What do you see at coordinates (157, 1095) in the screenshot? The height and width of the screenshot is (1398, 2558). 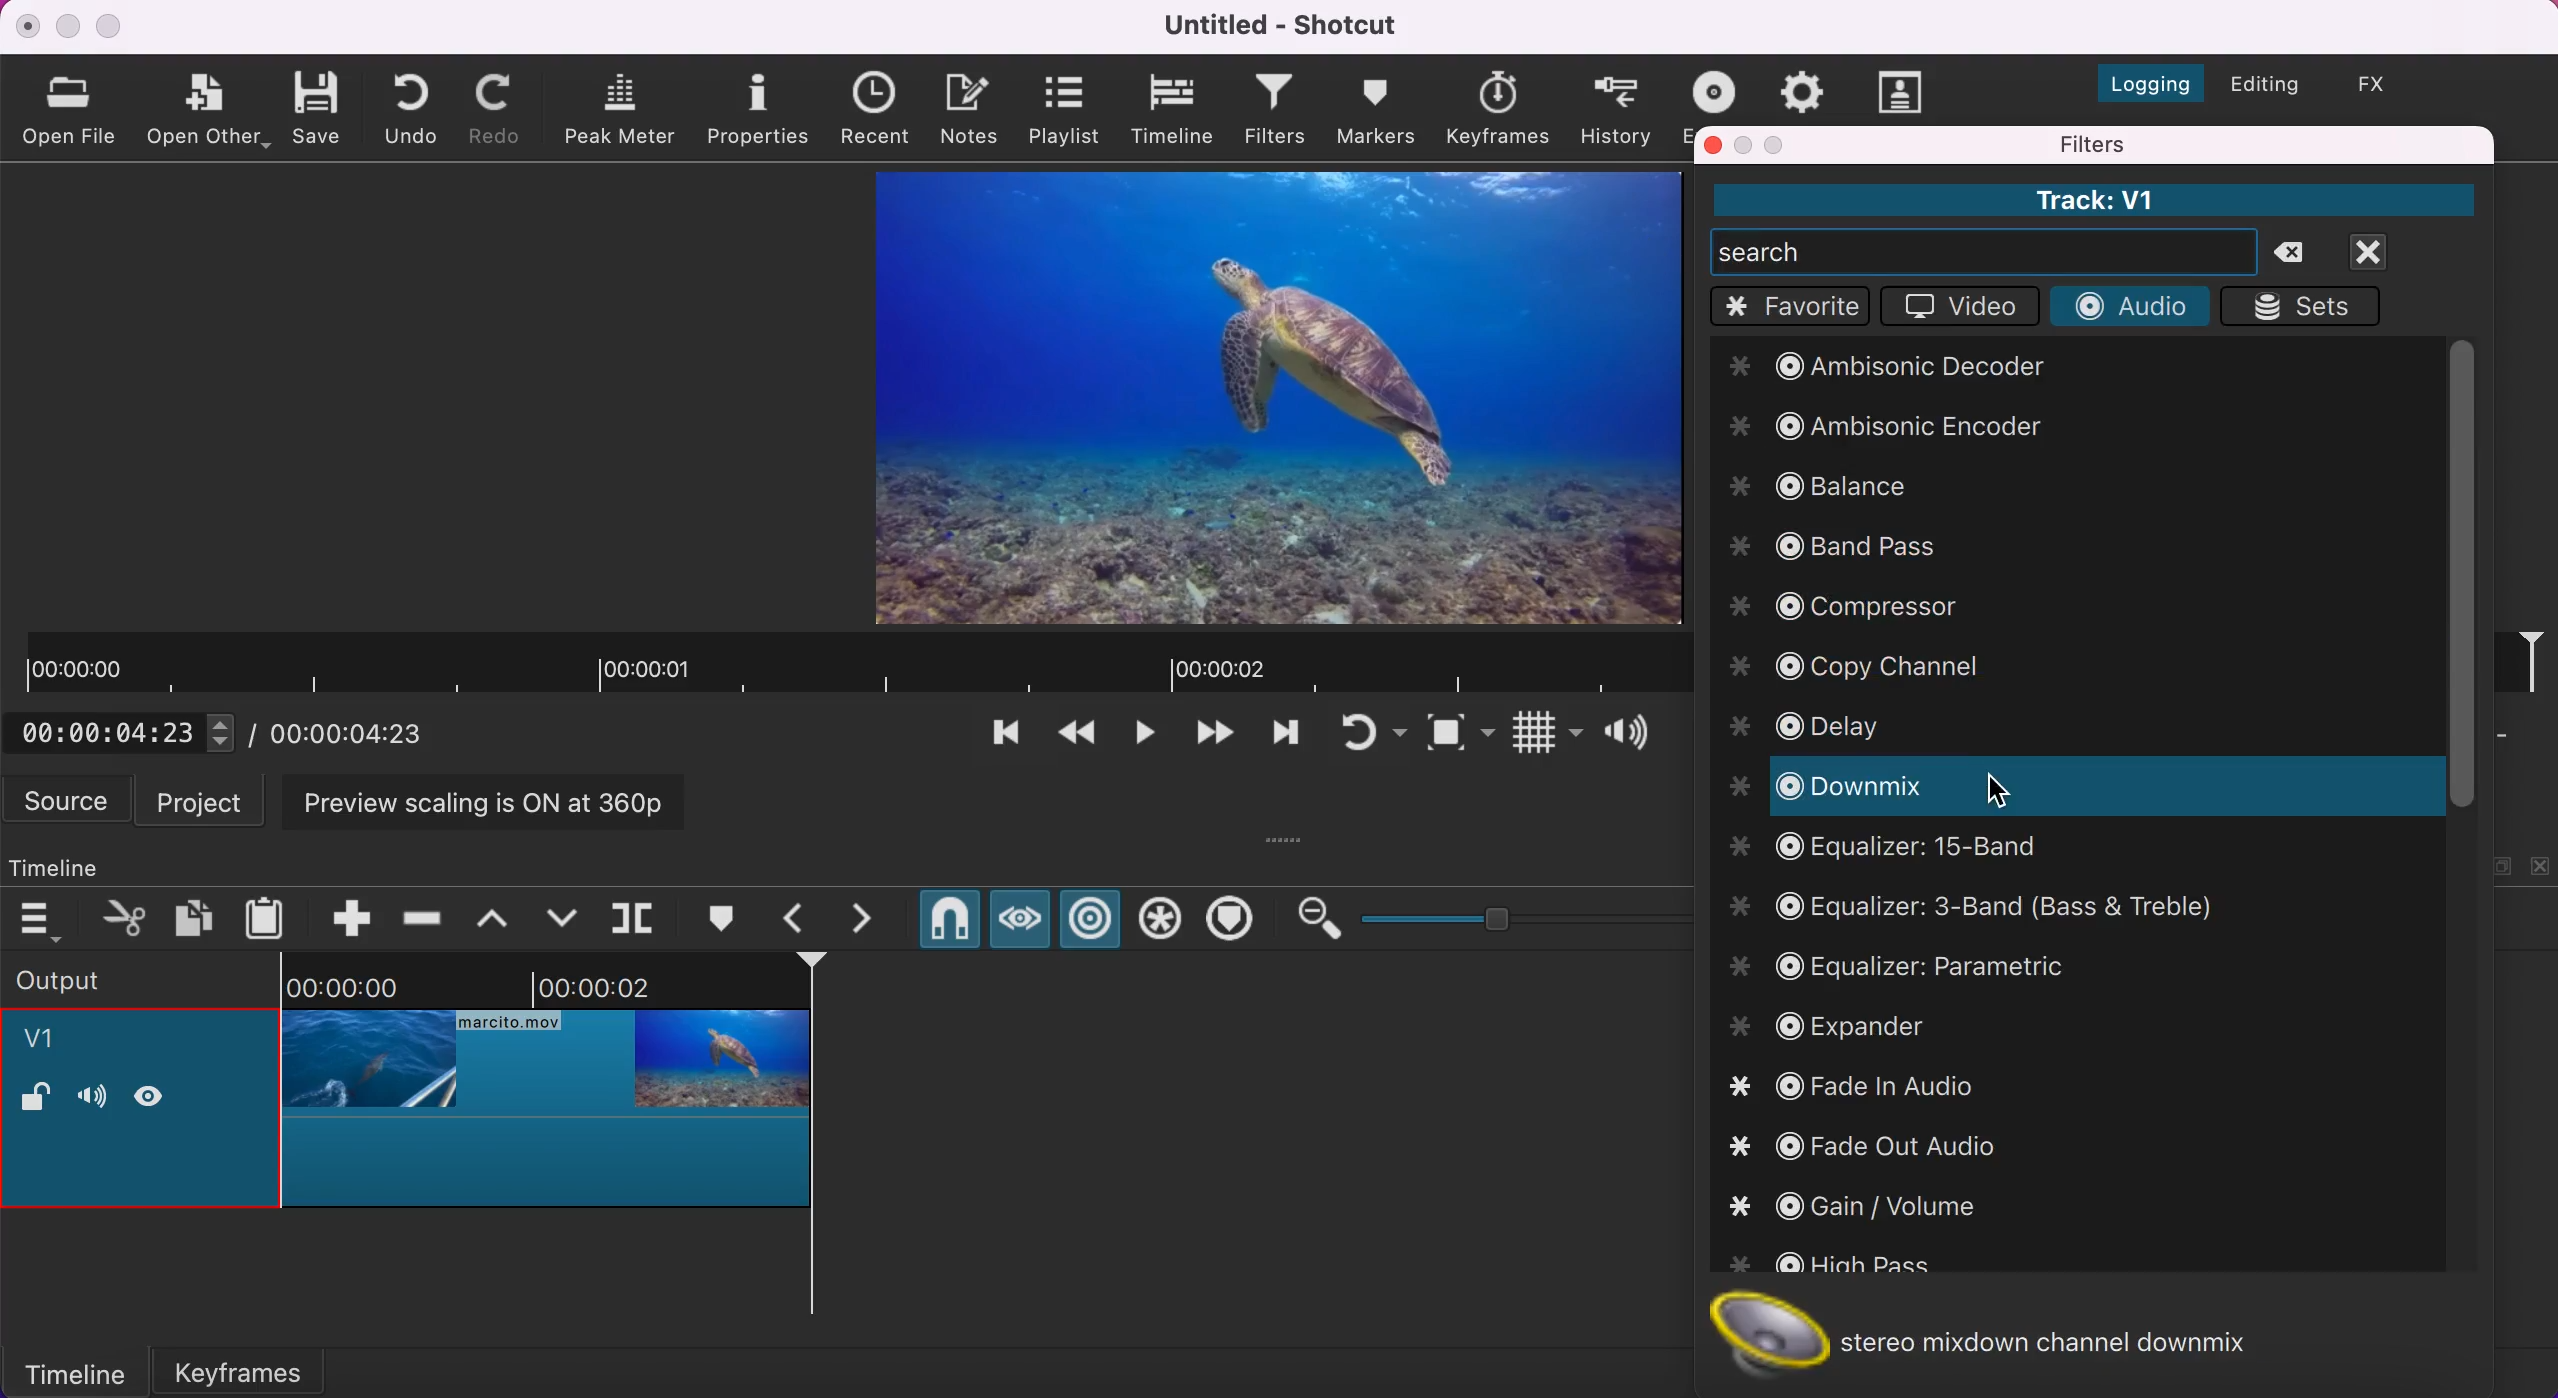 I see `hide` at bounding box center [157, 1095].